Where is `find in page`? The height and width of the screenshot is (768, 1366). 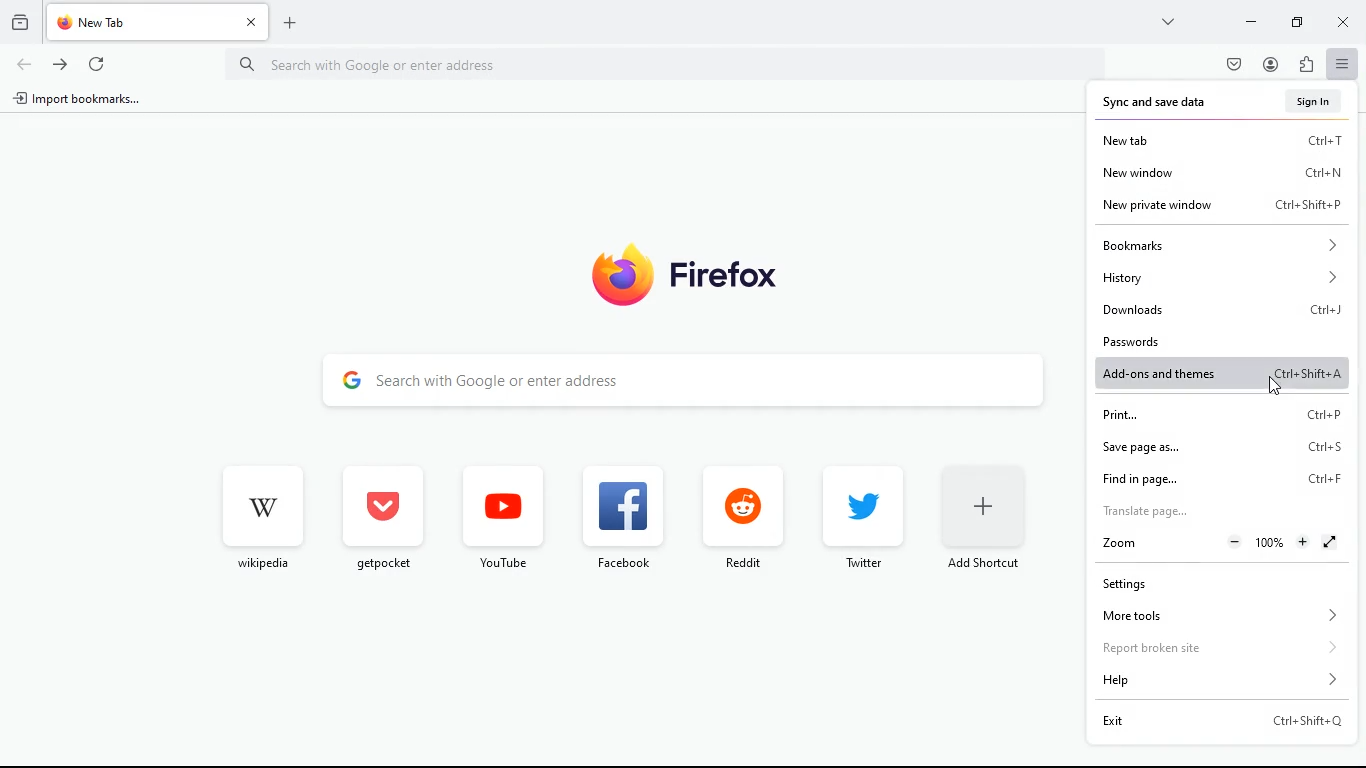 find in page is located at coordinates (1219, 477).